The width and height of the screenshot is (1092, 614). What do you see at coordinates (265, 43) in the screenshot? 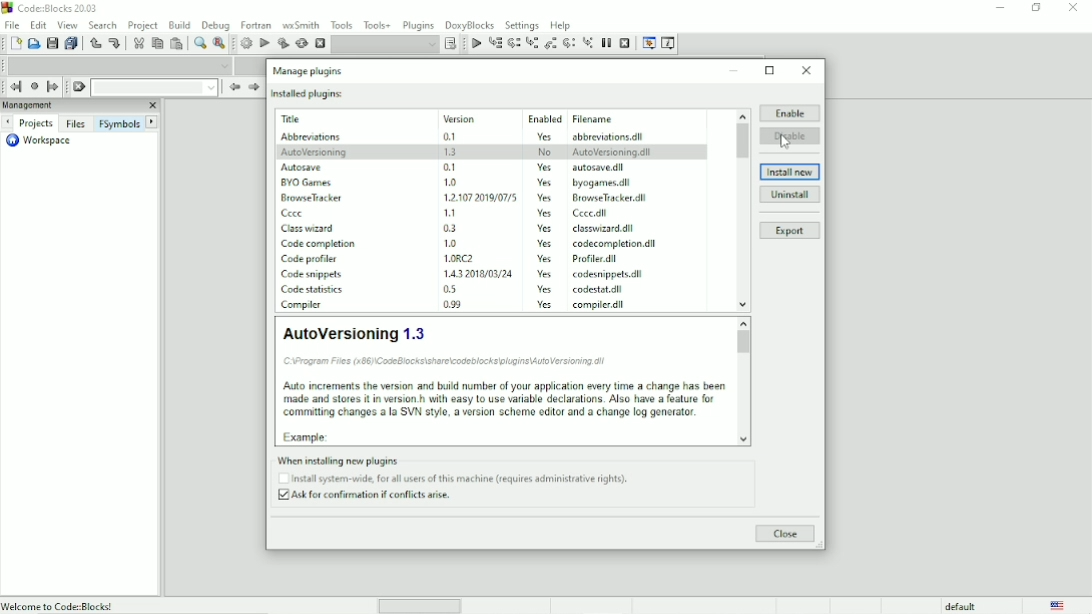
I see `Run` at bounding box center [265, 43].